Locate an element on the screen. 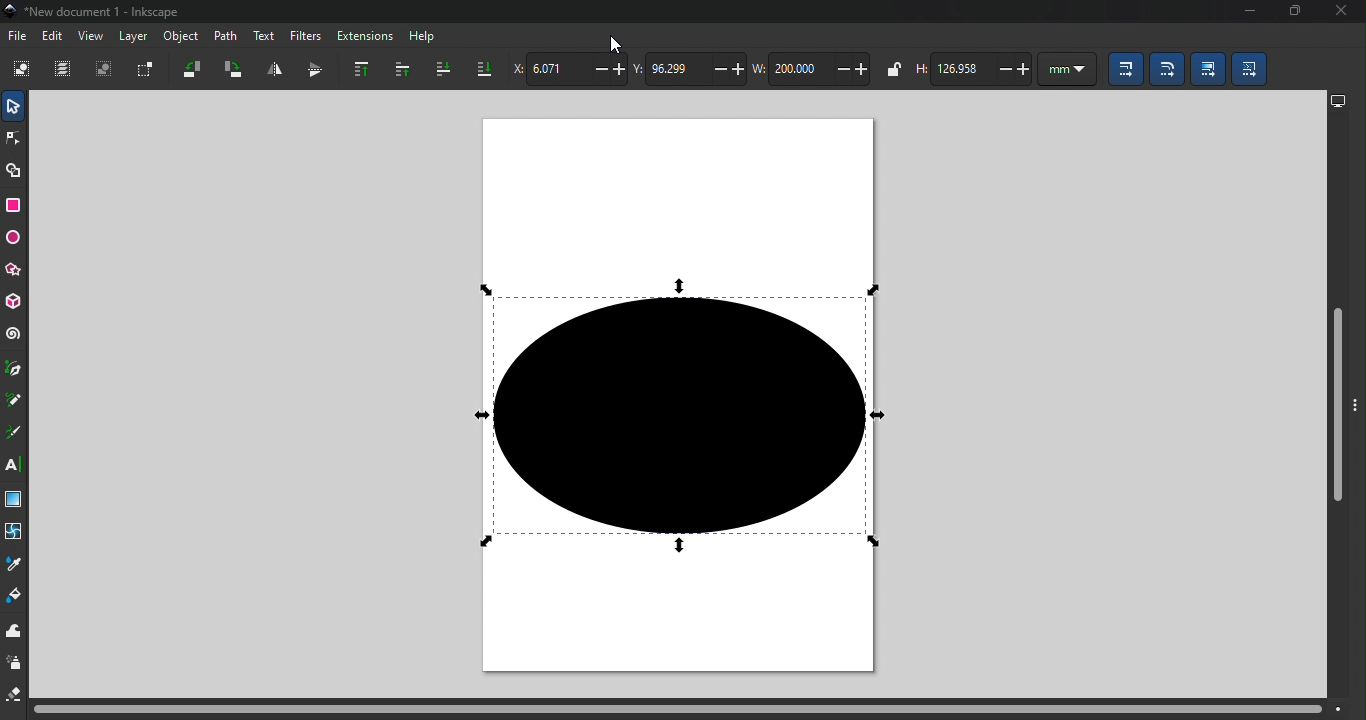 The height and width of the screenshot is (720, 1366). Filters is located at coordinates (305, 36).